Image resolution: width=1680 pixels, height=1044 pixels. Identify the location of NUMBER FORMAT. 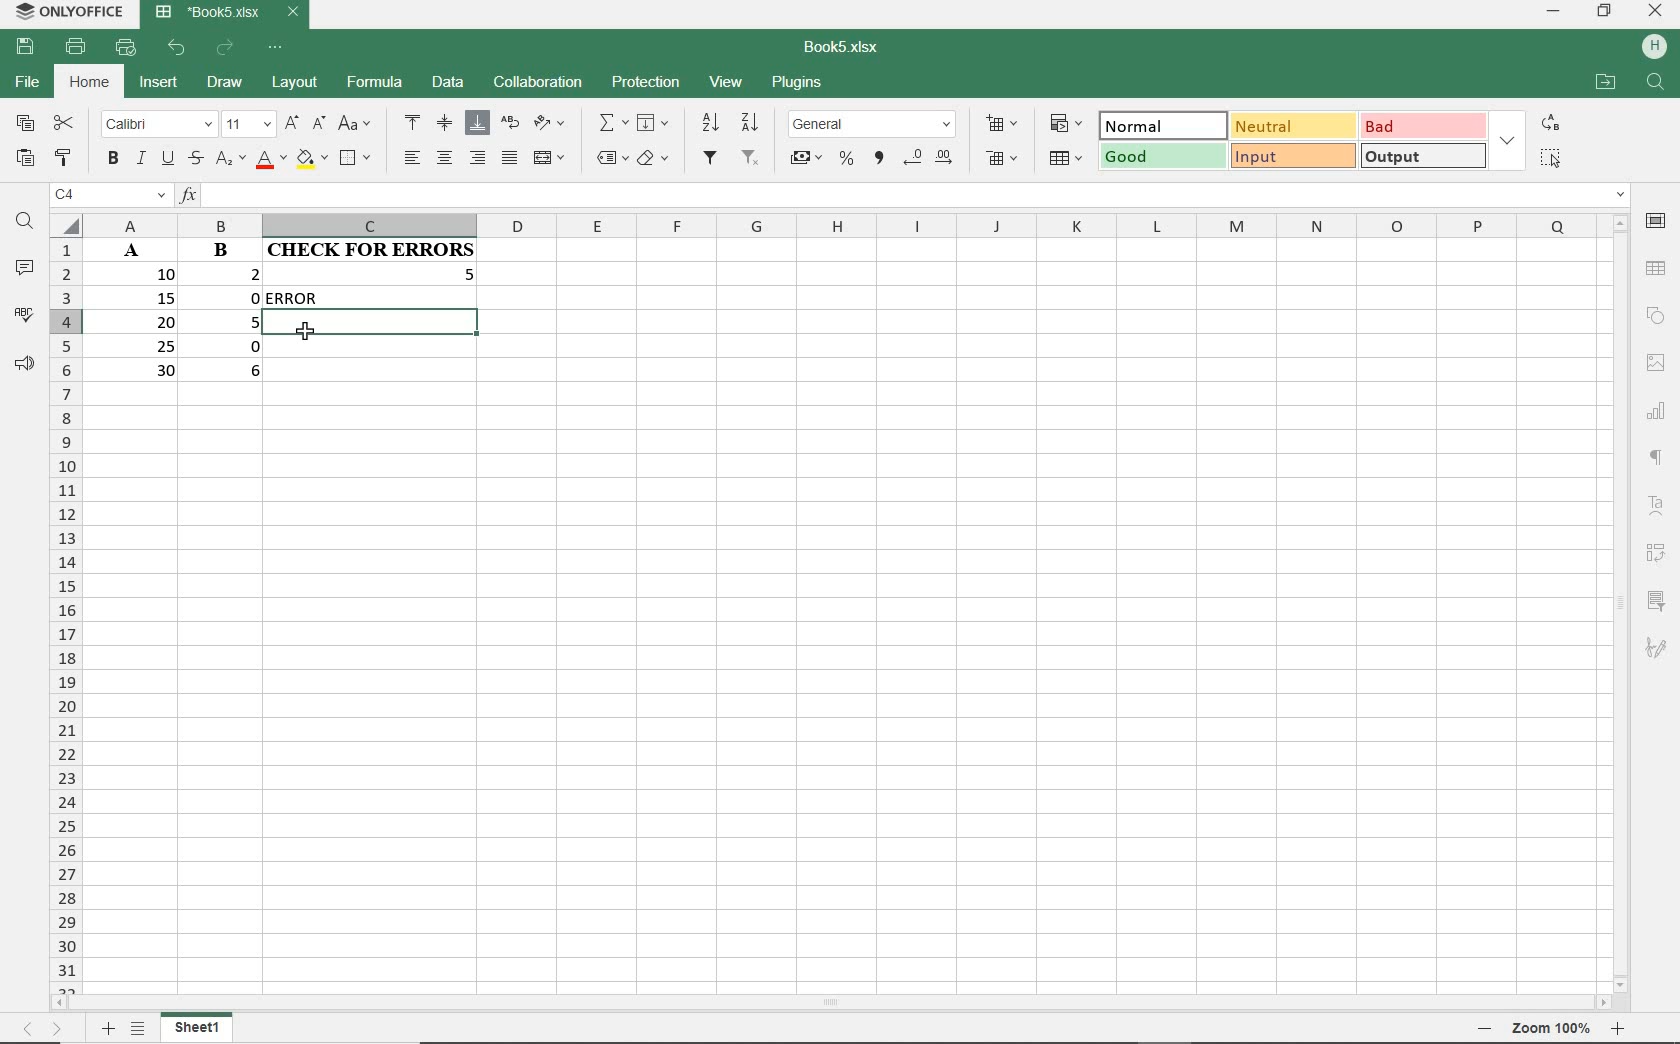
(872, 125).